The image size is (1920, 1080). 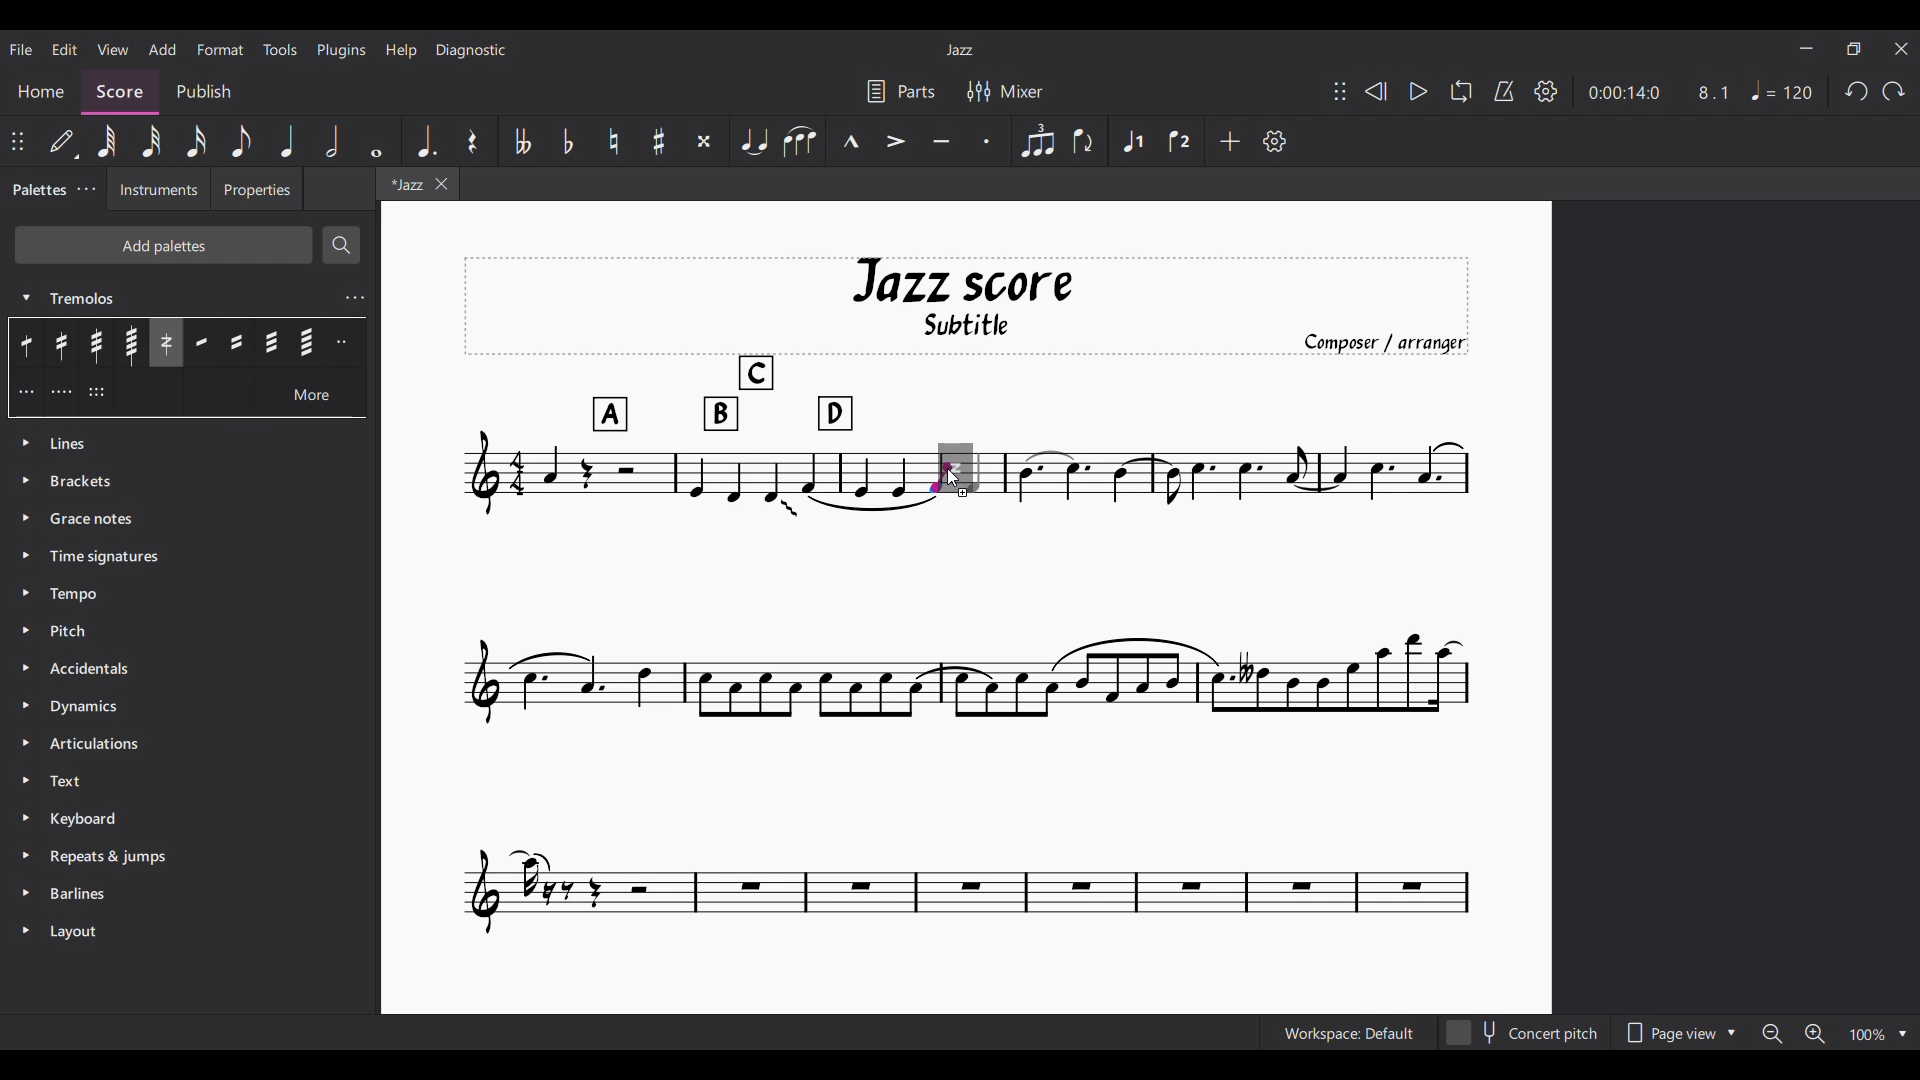 I want to click on 8th between notes, so click(x=201, y=342).